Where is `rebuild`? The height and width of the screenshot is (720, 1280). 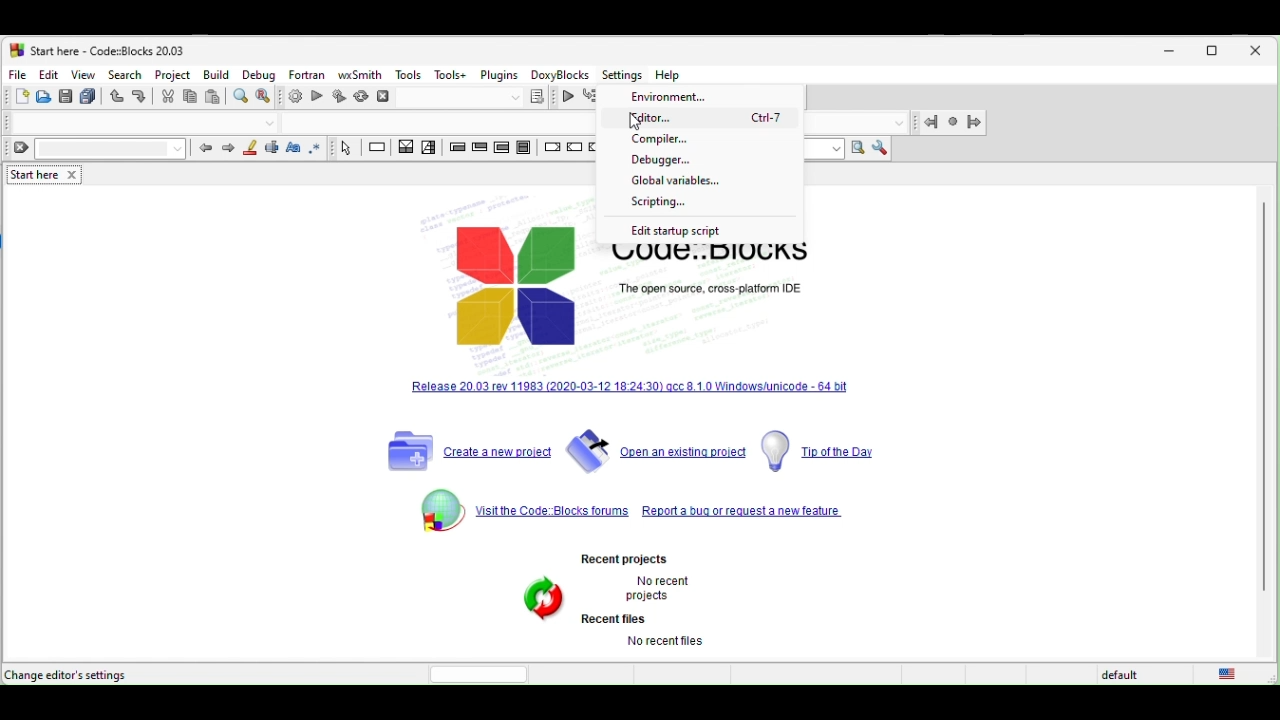 rebuild is located at coordinates (364, 98).